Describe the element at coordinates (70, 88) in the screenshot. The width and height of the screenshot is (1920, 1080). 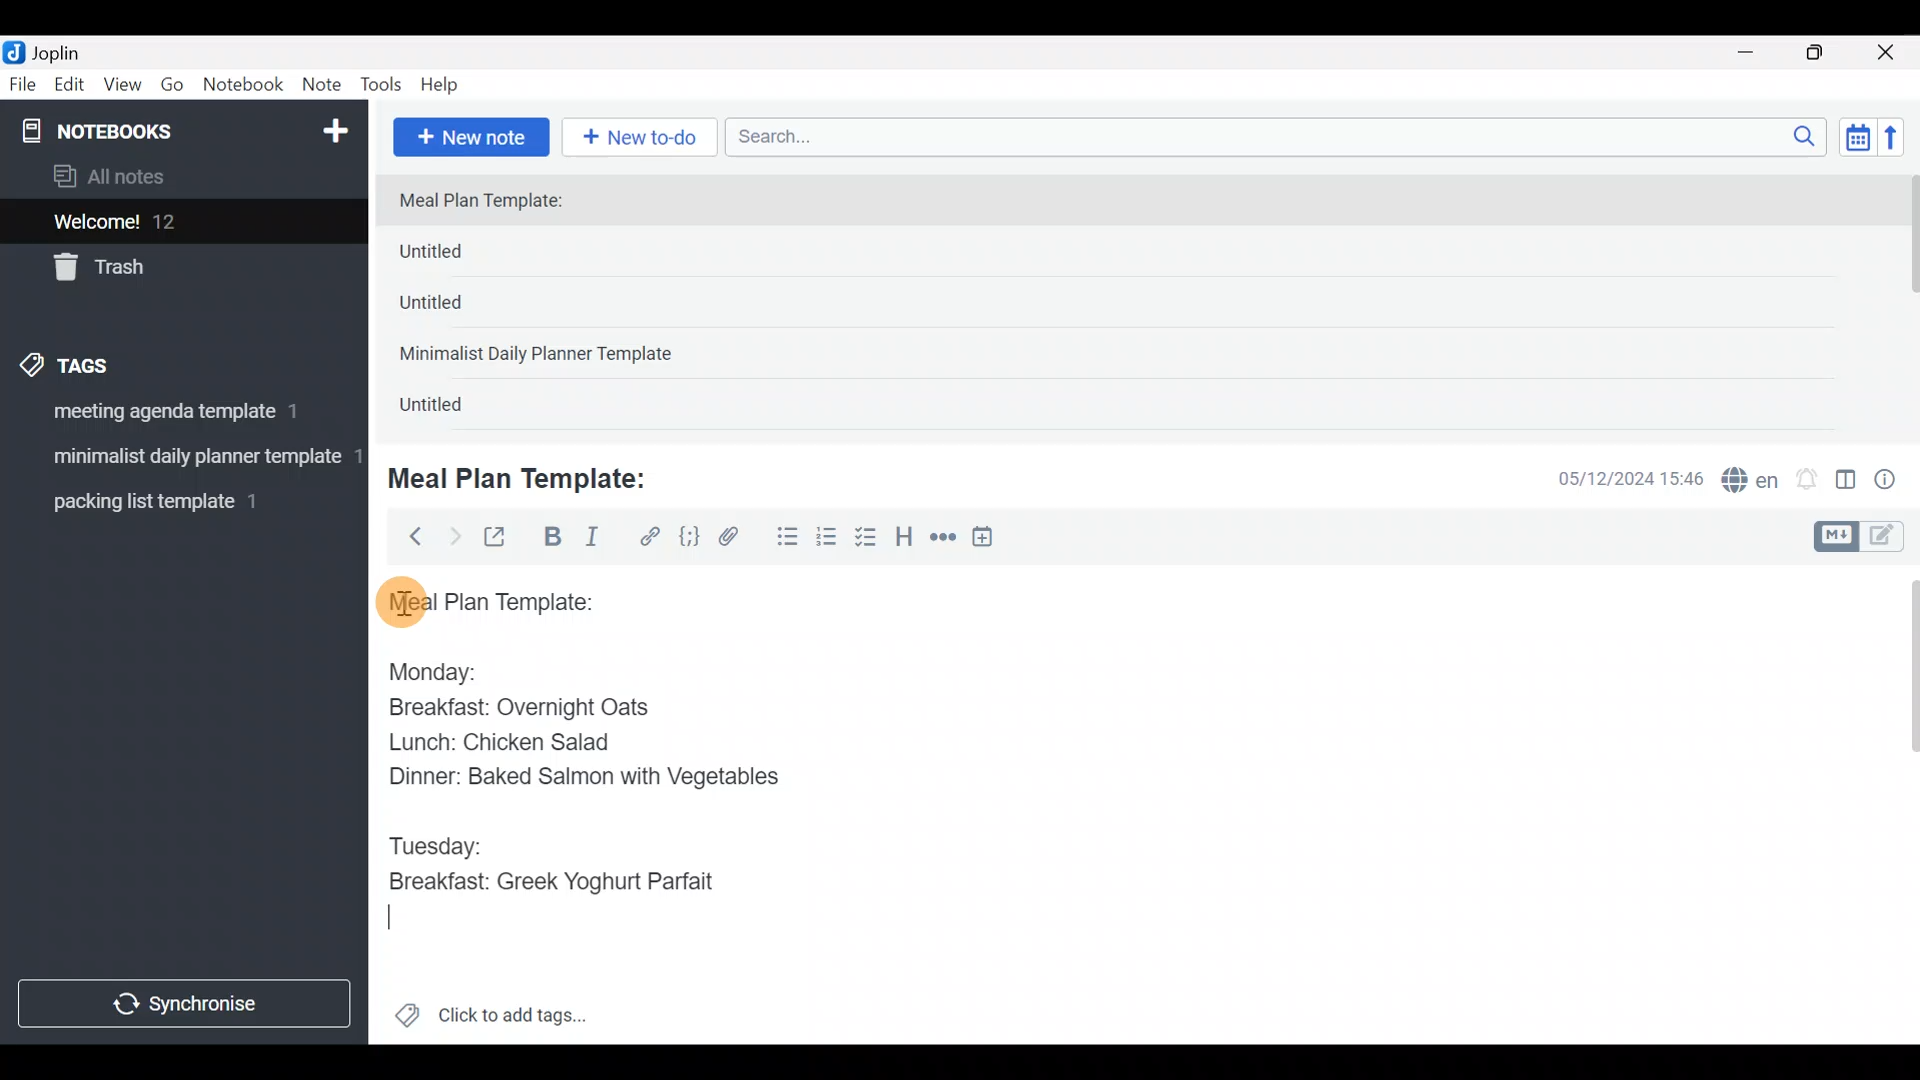
I see `Edit` at that location.